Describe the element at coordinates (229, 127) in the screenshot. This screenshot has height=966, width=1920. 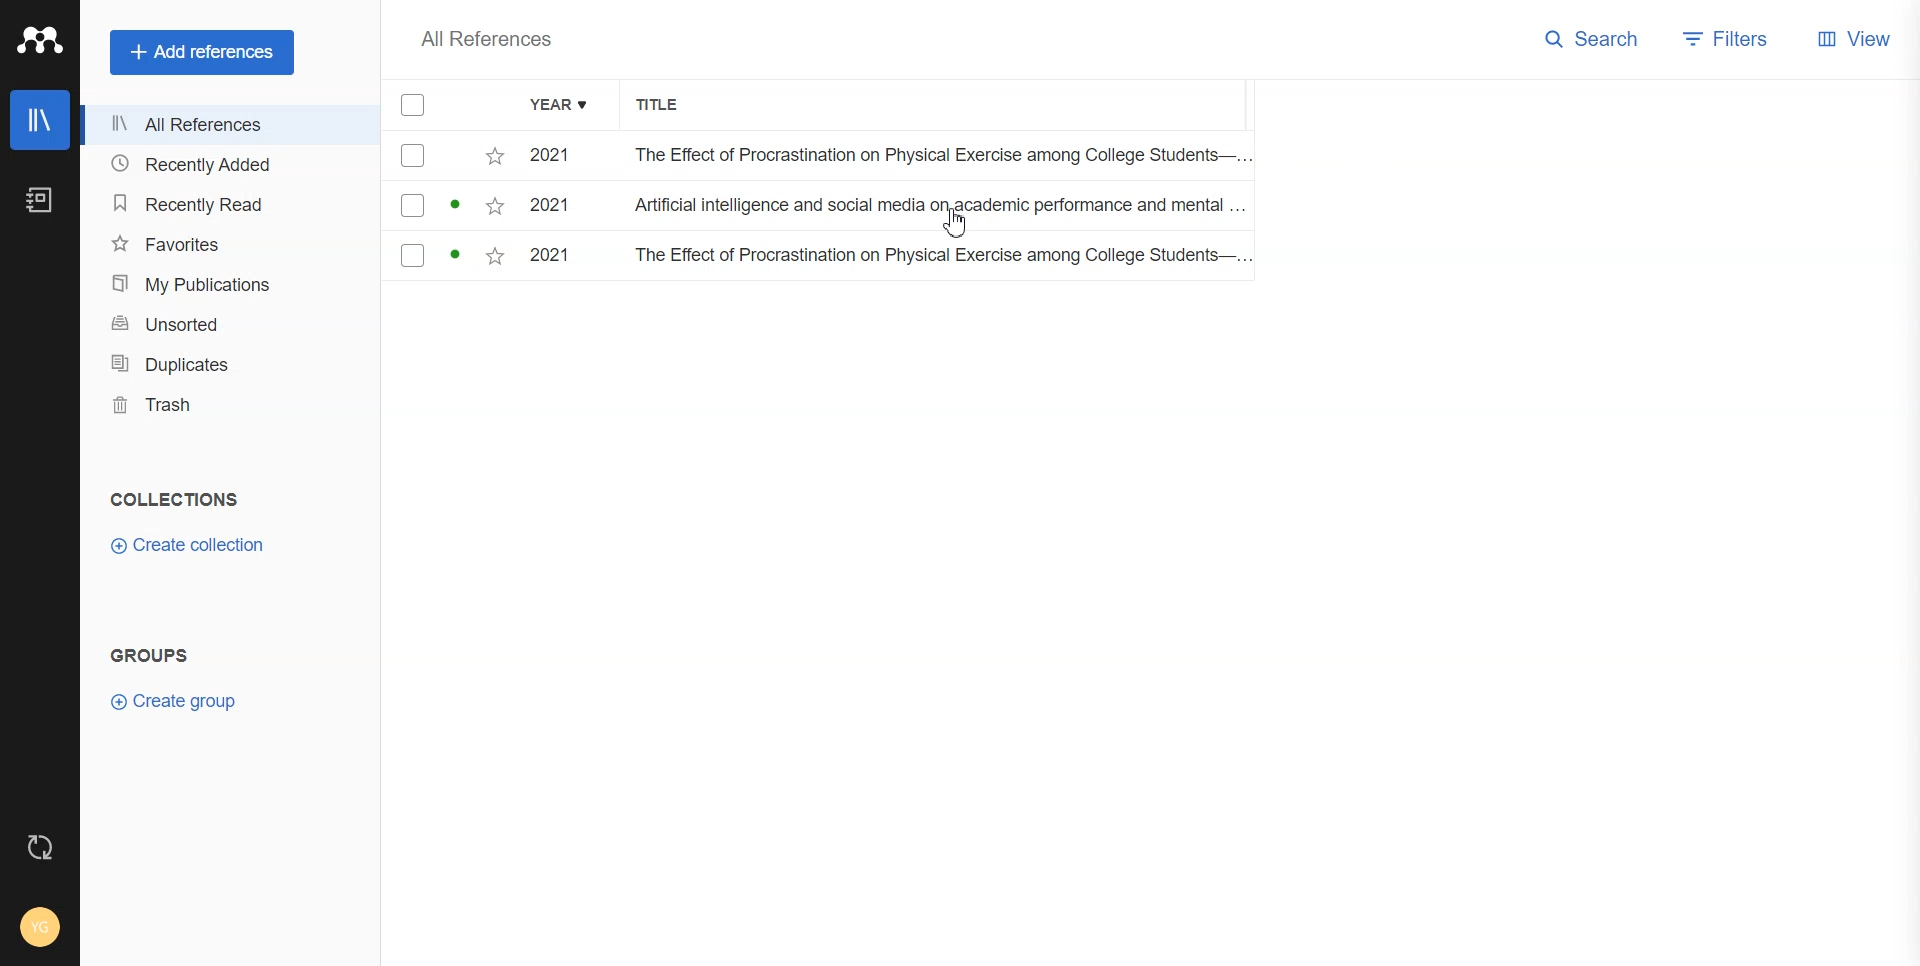
I see `All References` at that location.